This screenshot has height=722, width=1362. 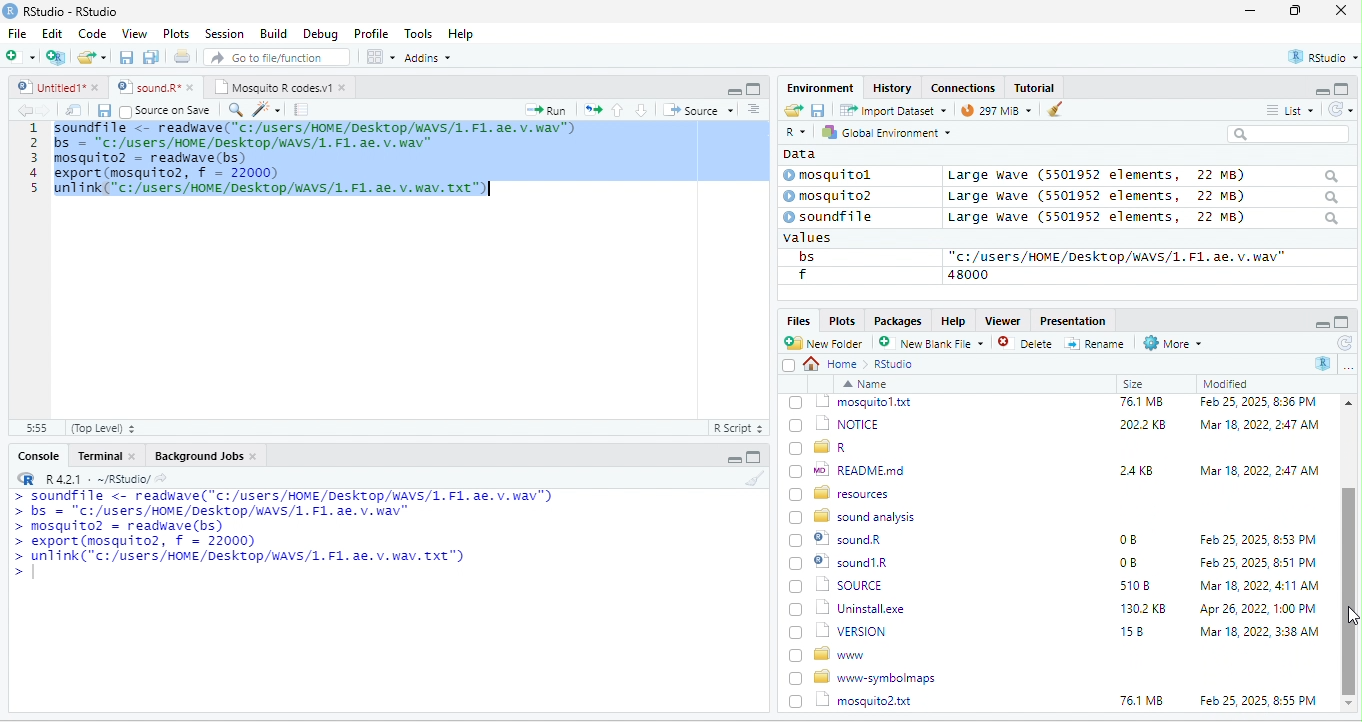 What do you see at coordinates (184, 59) in the screenshot?
I see `open` at bounding box center [184, 59].